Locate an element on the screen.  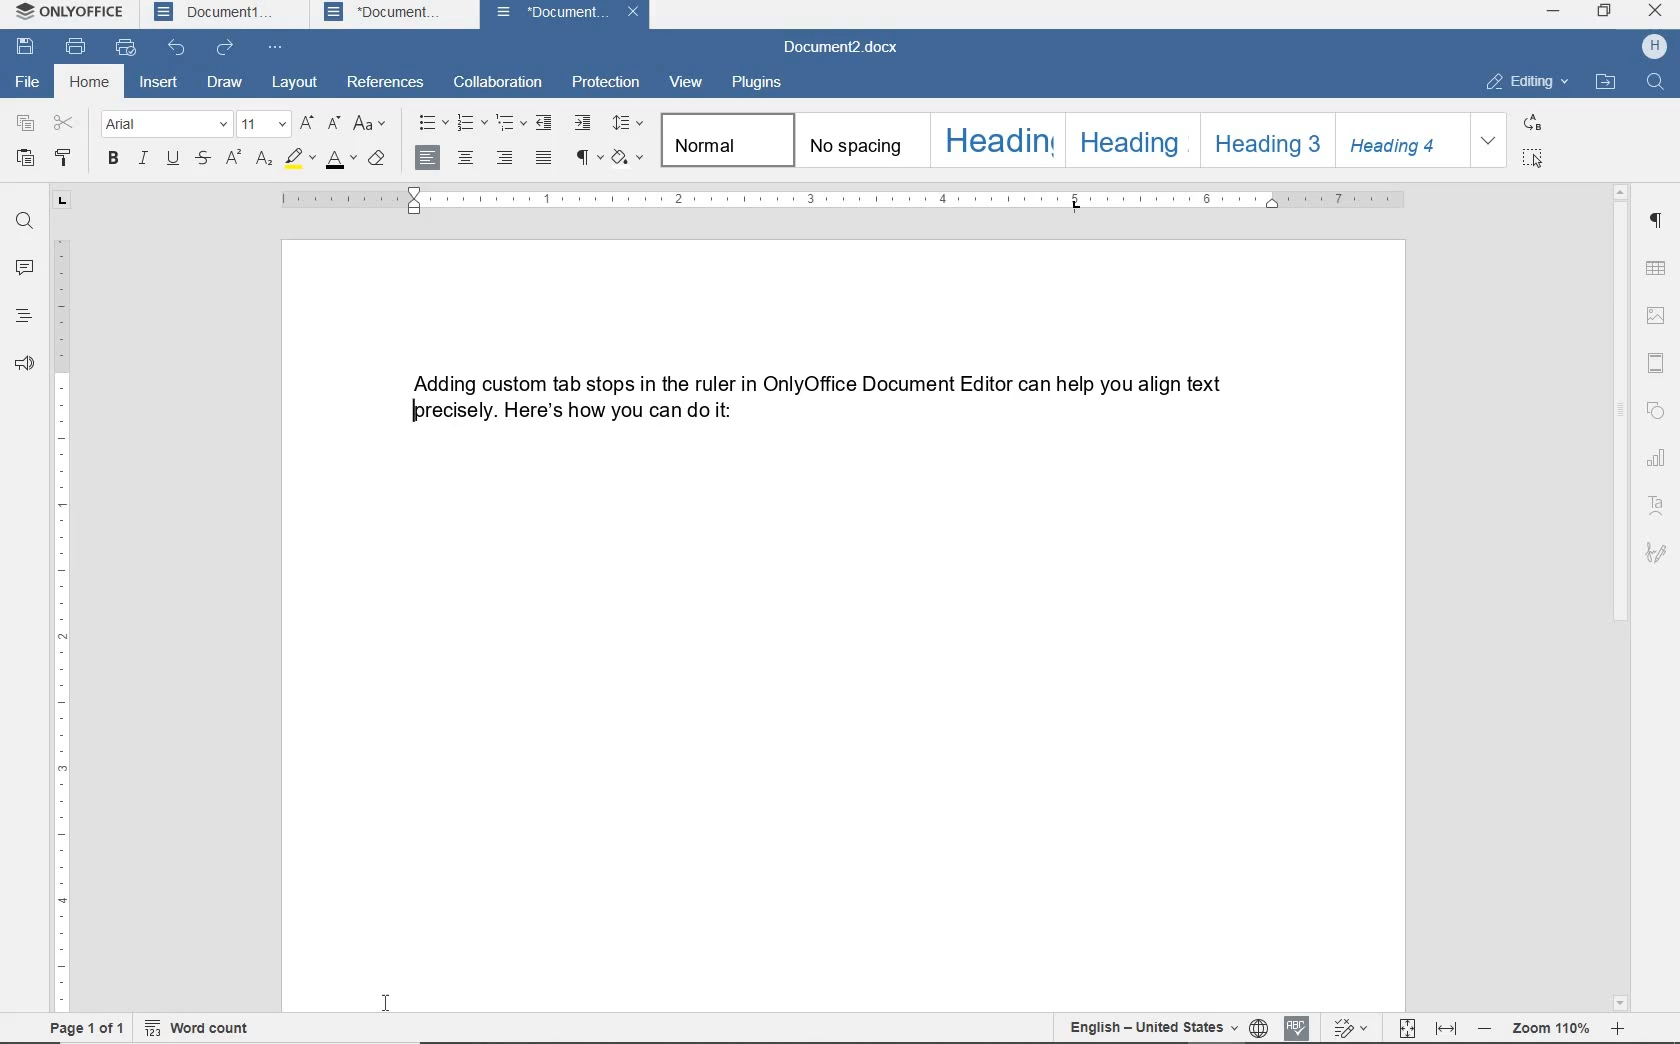
bullets is located at coordinates (430, 122).